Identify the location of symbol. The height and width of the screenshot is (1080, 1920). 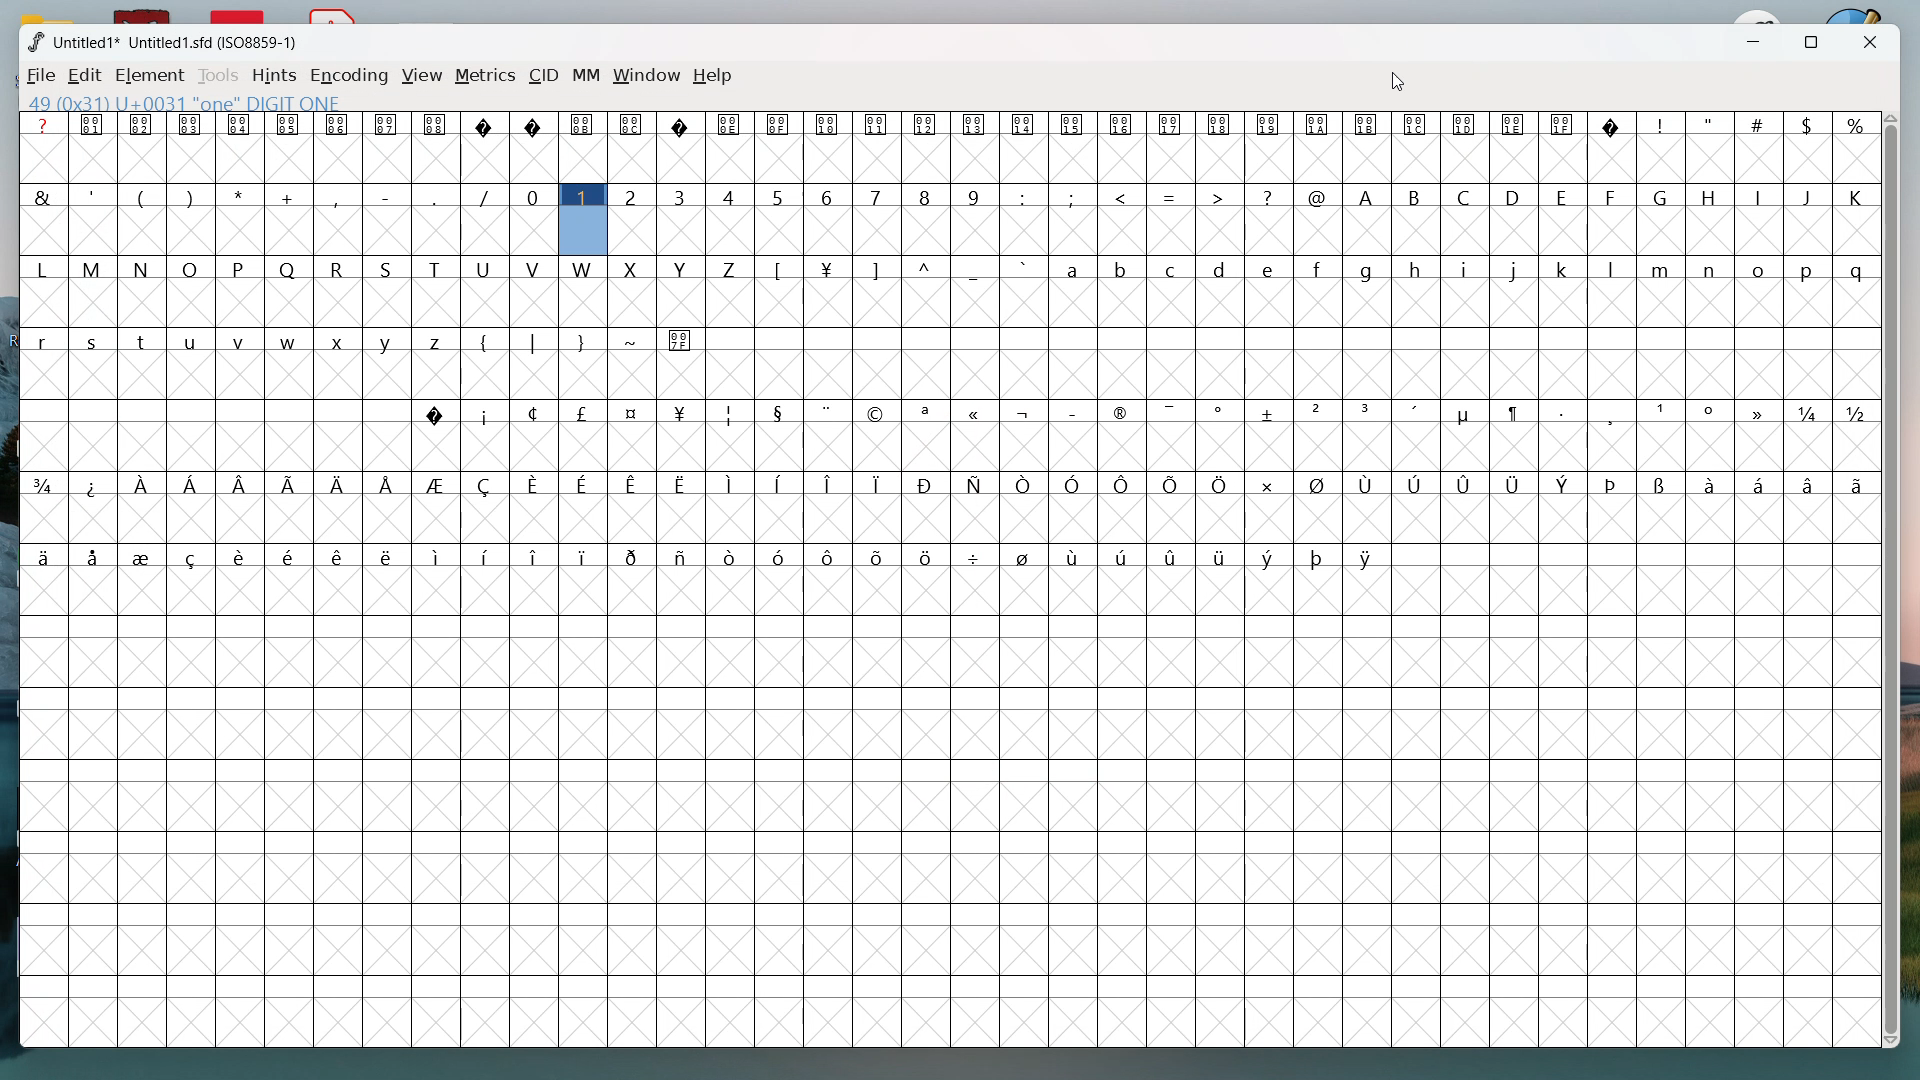
(1175, 556).